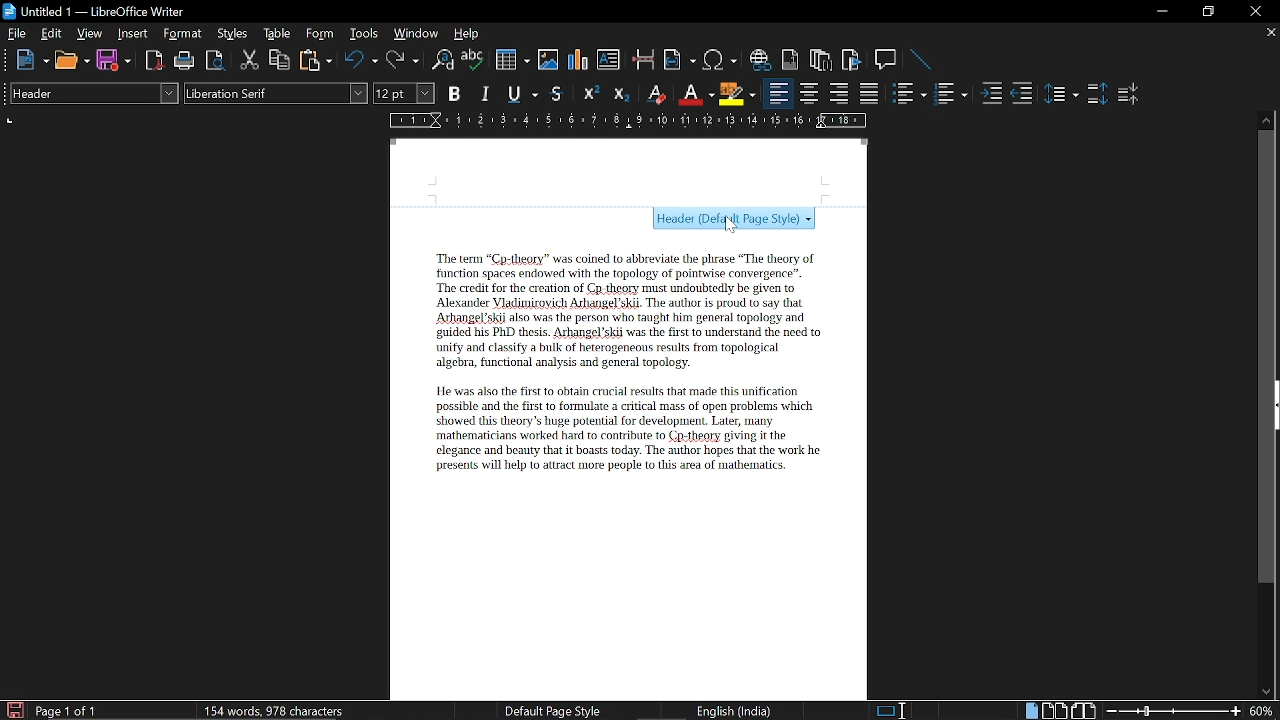 The image size is (1280, 720). What do you see at coordinates (278, 34) in the screenshot?
I see `table` at bounding box center [278, 34].